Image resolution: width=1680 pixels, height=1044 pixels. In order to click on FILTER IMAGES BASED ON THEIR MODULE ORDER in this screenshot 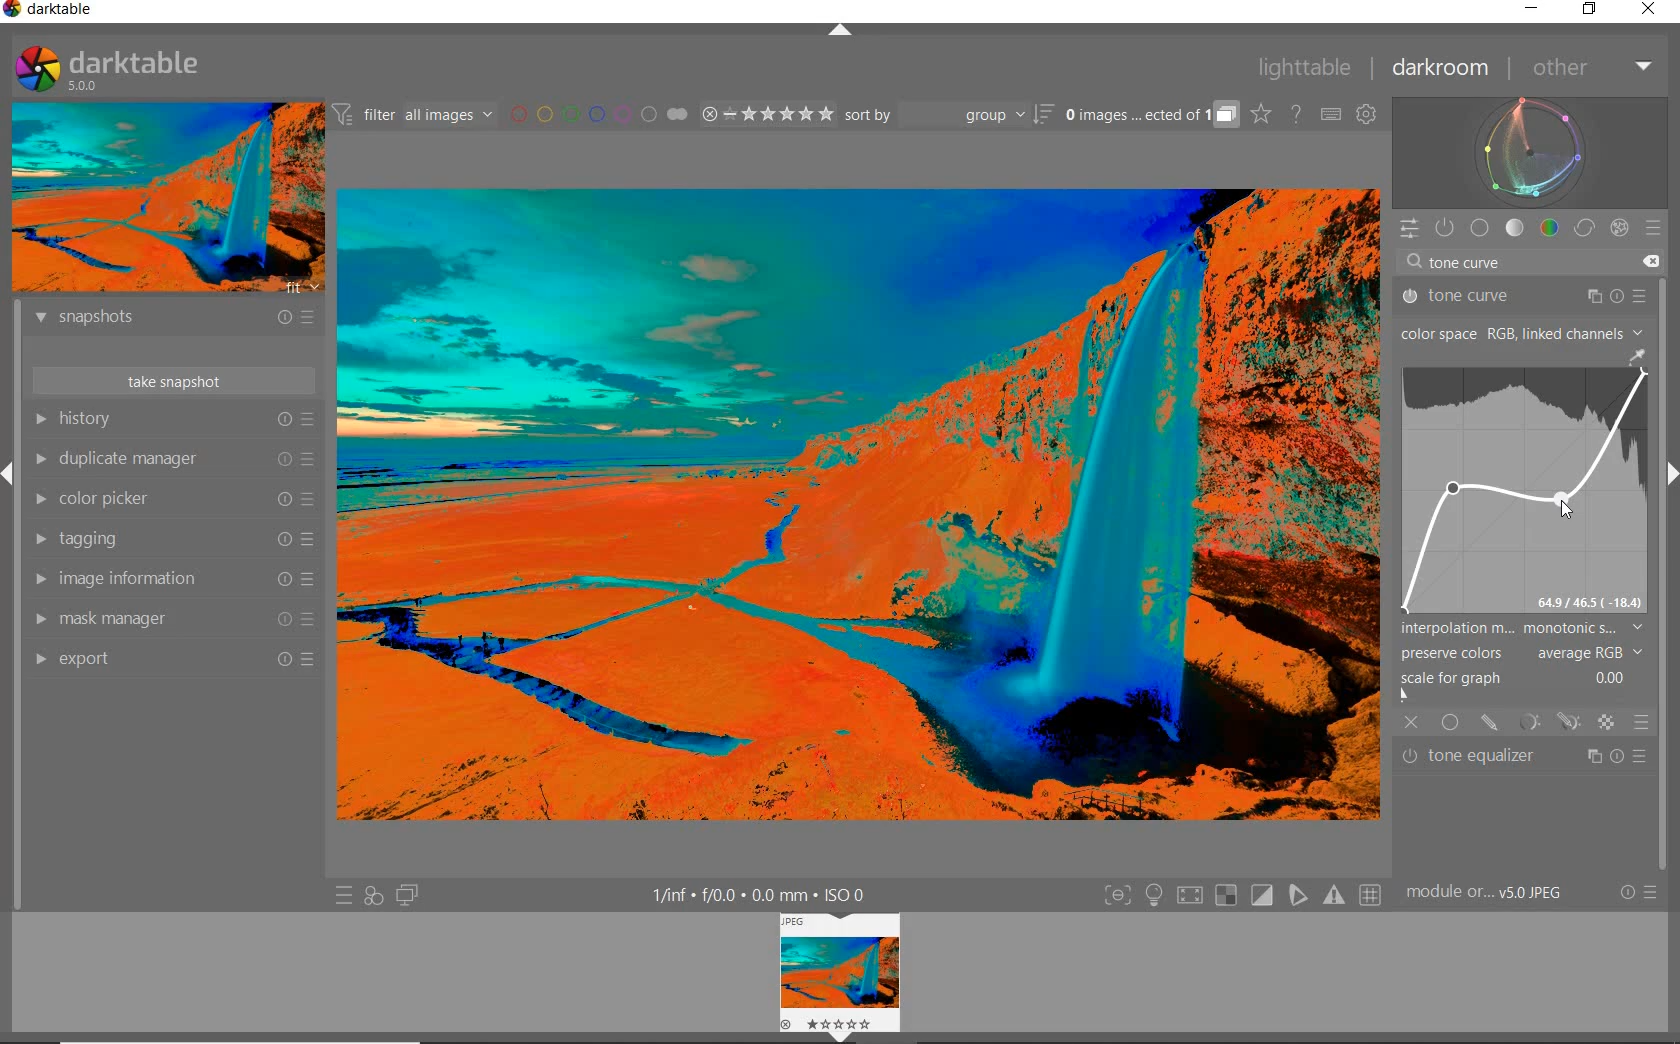, I will do `click(413, 115)`.